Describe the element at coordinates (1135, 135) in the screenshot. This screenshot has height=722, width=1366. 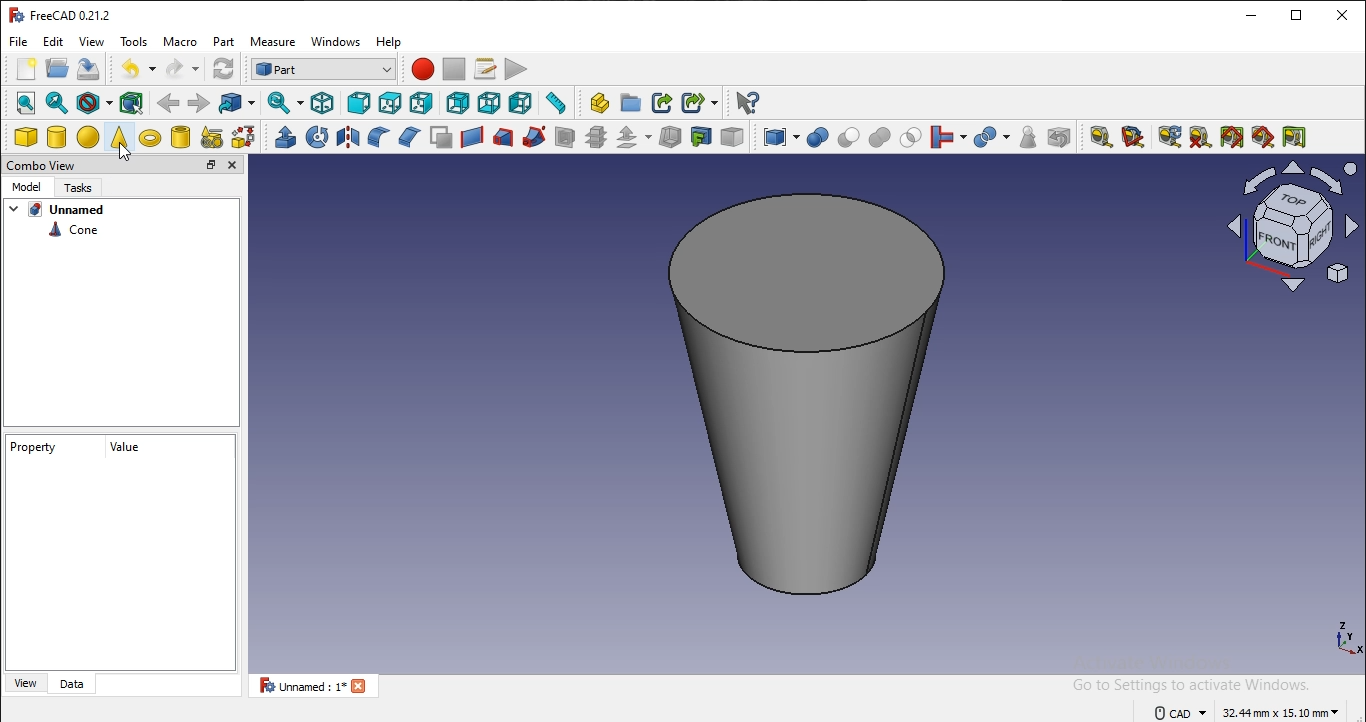
I see `measure angular` at that location.